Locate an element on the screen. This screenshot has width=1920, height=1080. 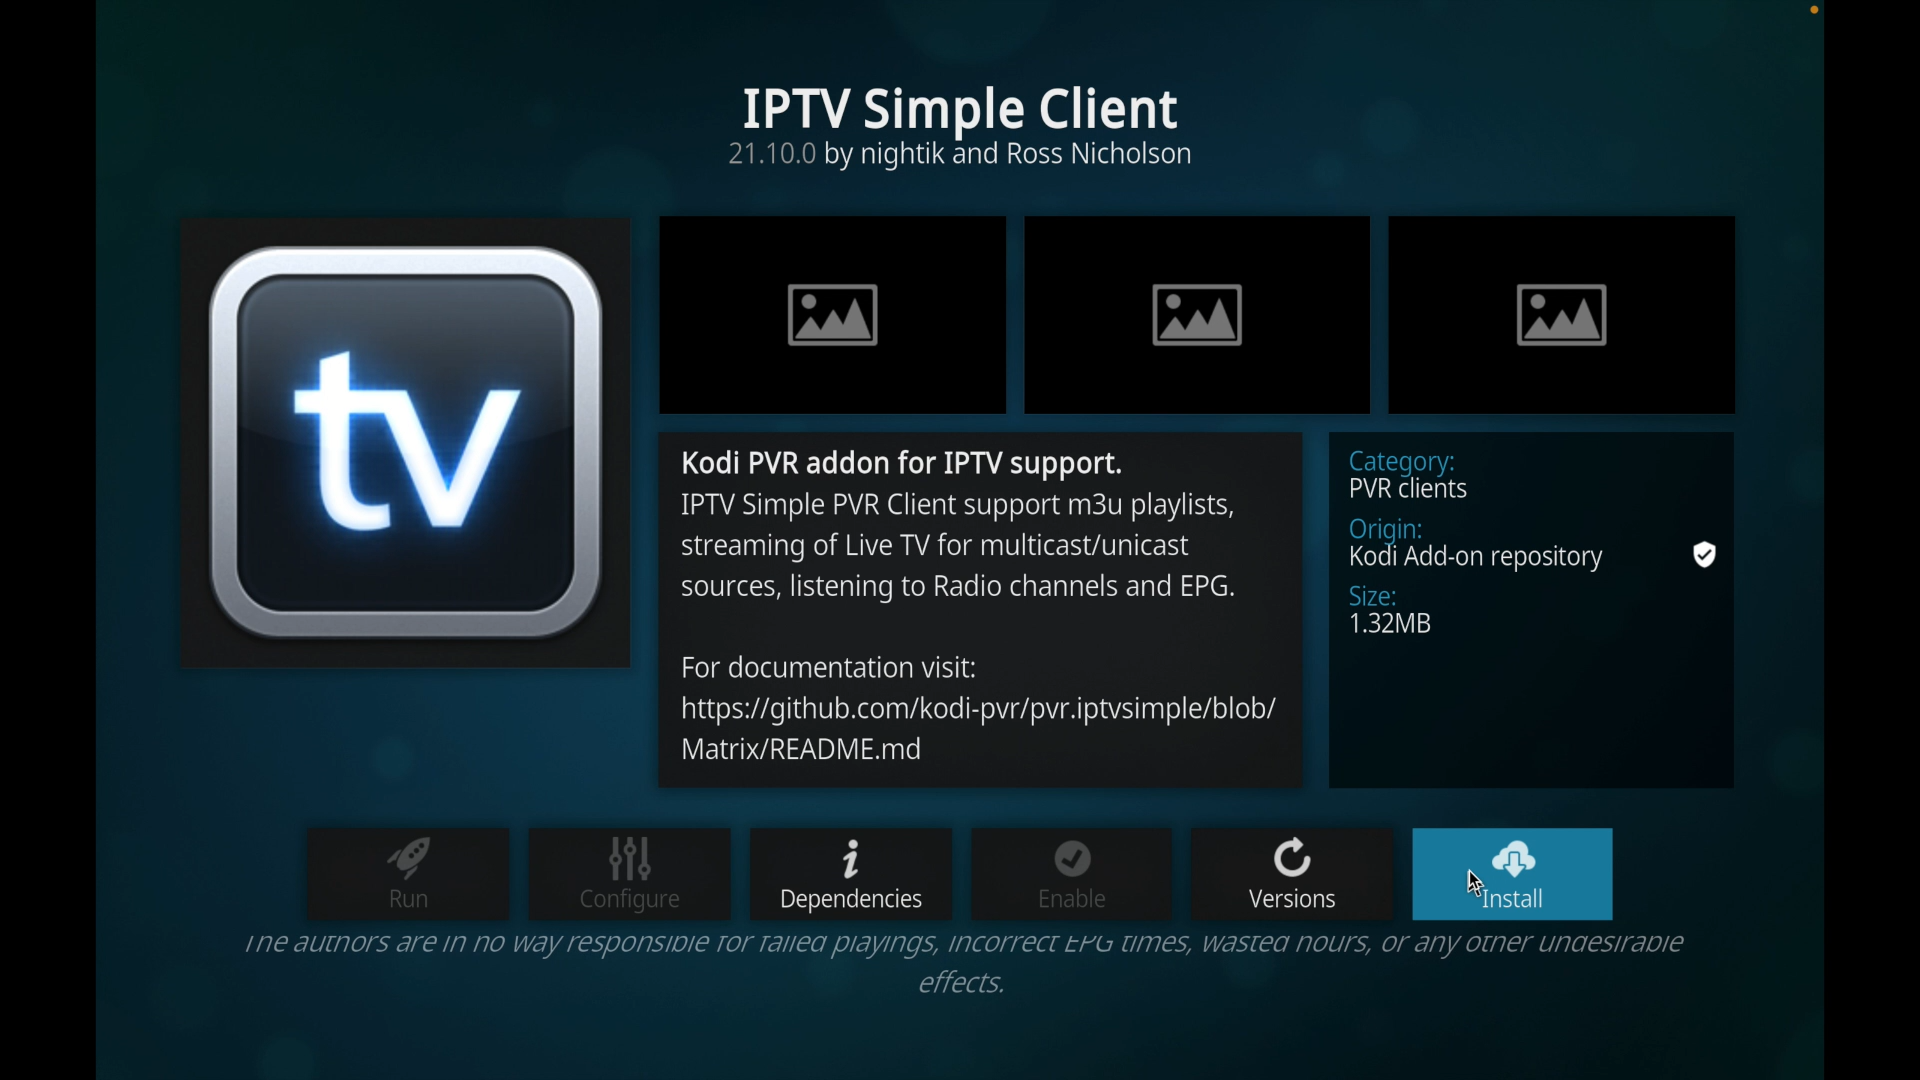
the authors are in no way responsible for failed playings, incorrect EPG times, wasted hours or any other undesirable effects is located at coordinates (971, 966).